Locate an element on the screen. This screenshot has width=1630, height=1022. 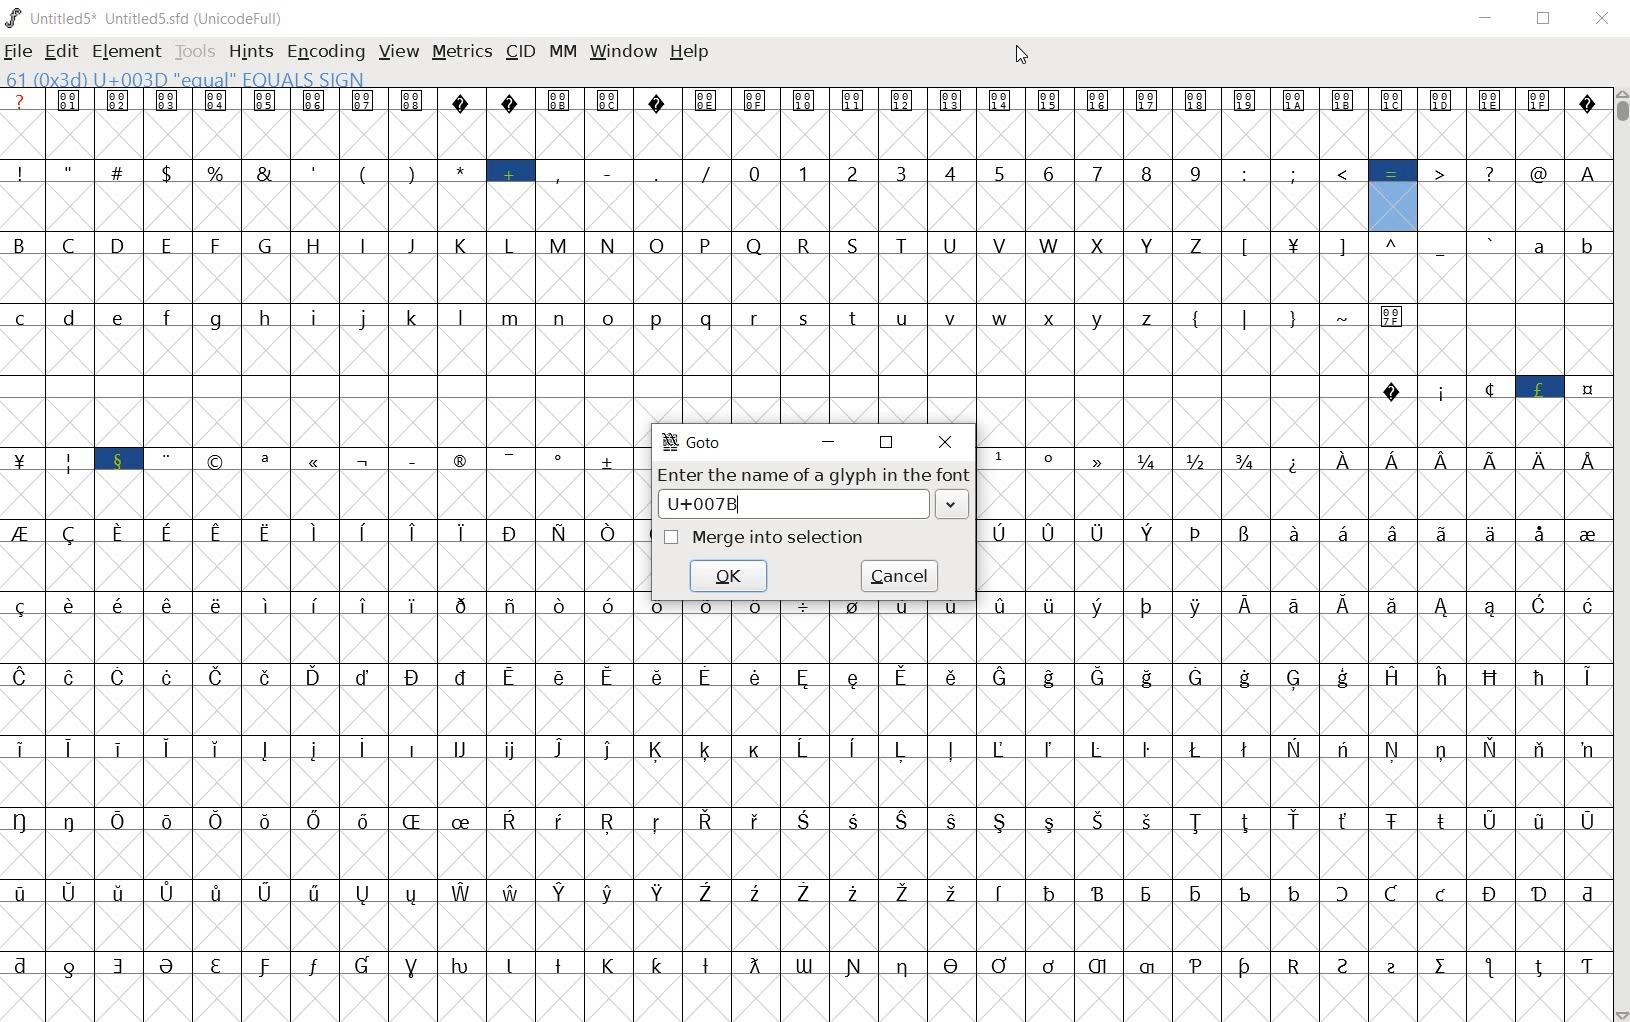
U +708 is located at coordinates (820, 505).